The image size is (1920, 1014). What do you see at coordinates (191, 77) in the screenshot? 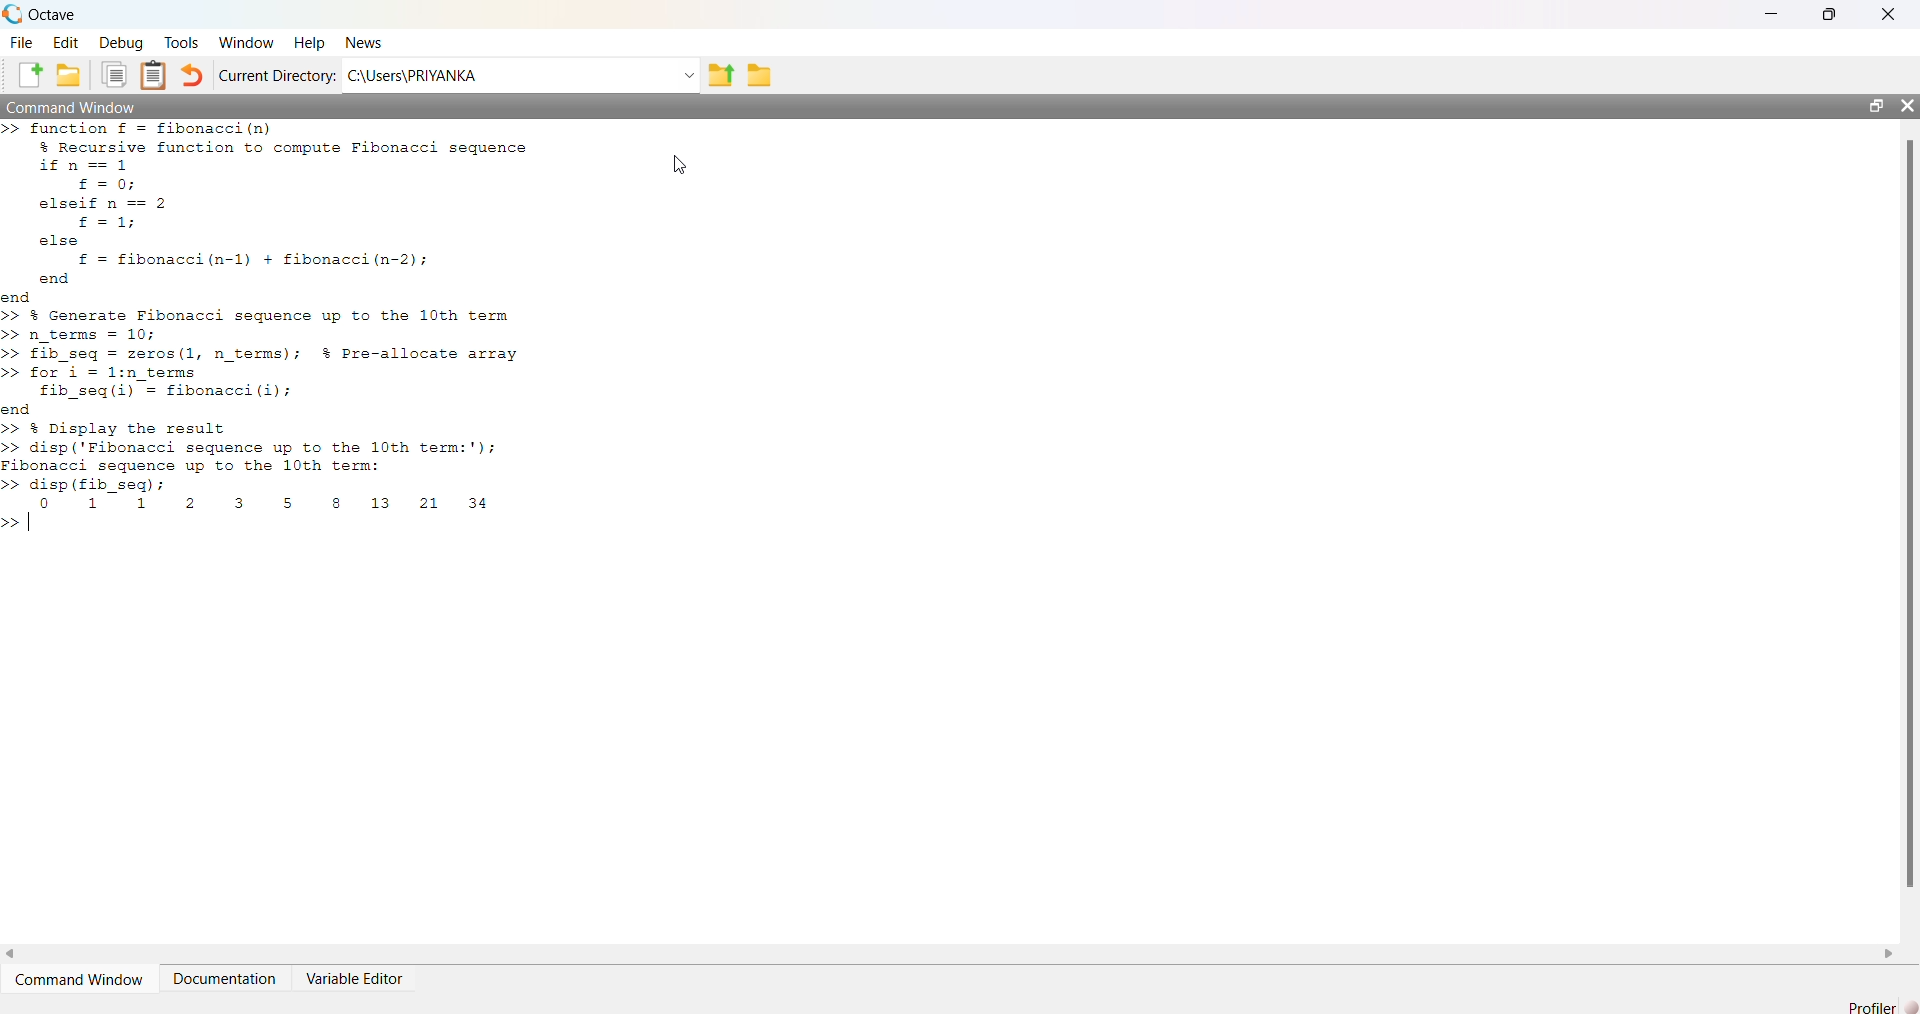
I see `undo` at bounding box center [191, 77].